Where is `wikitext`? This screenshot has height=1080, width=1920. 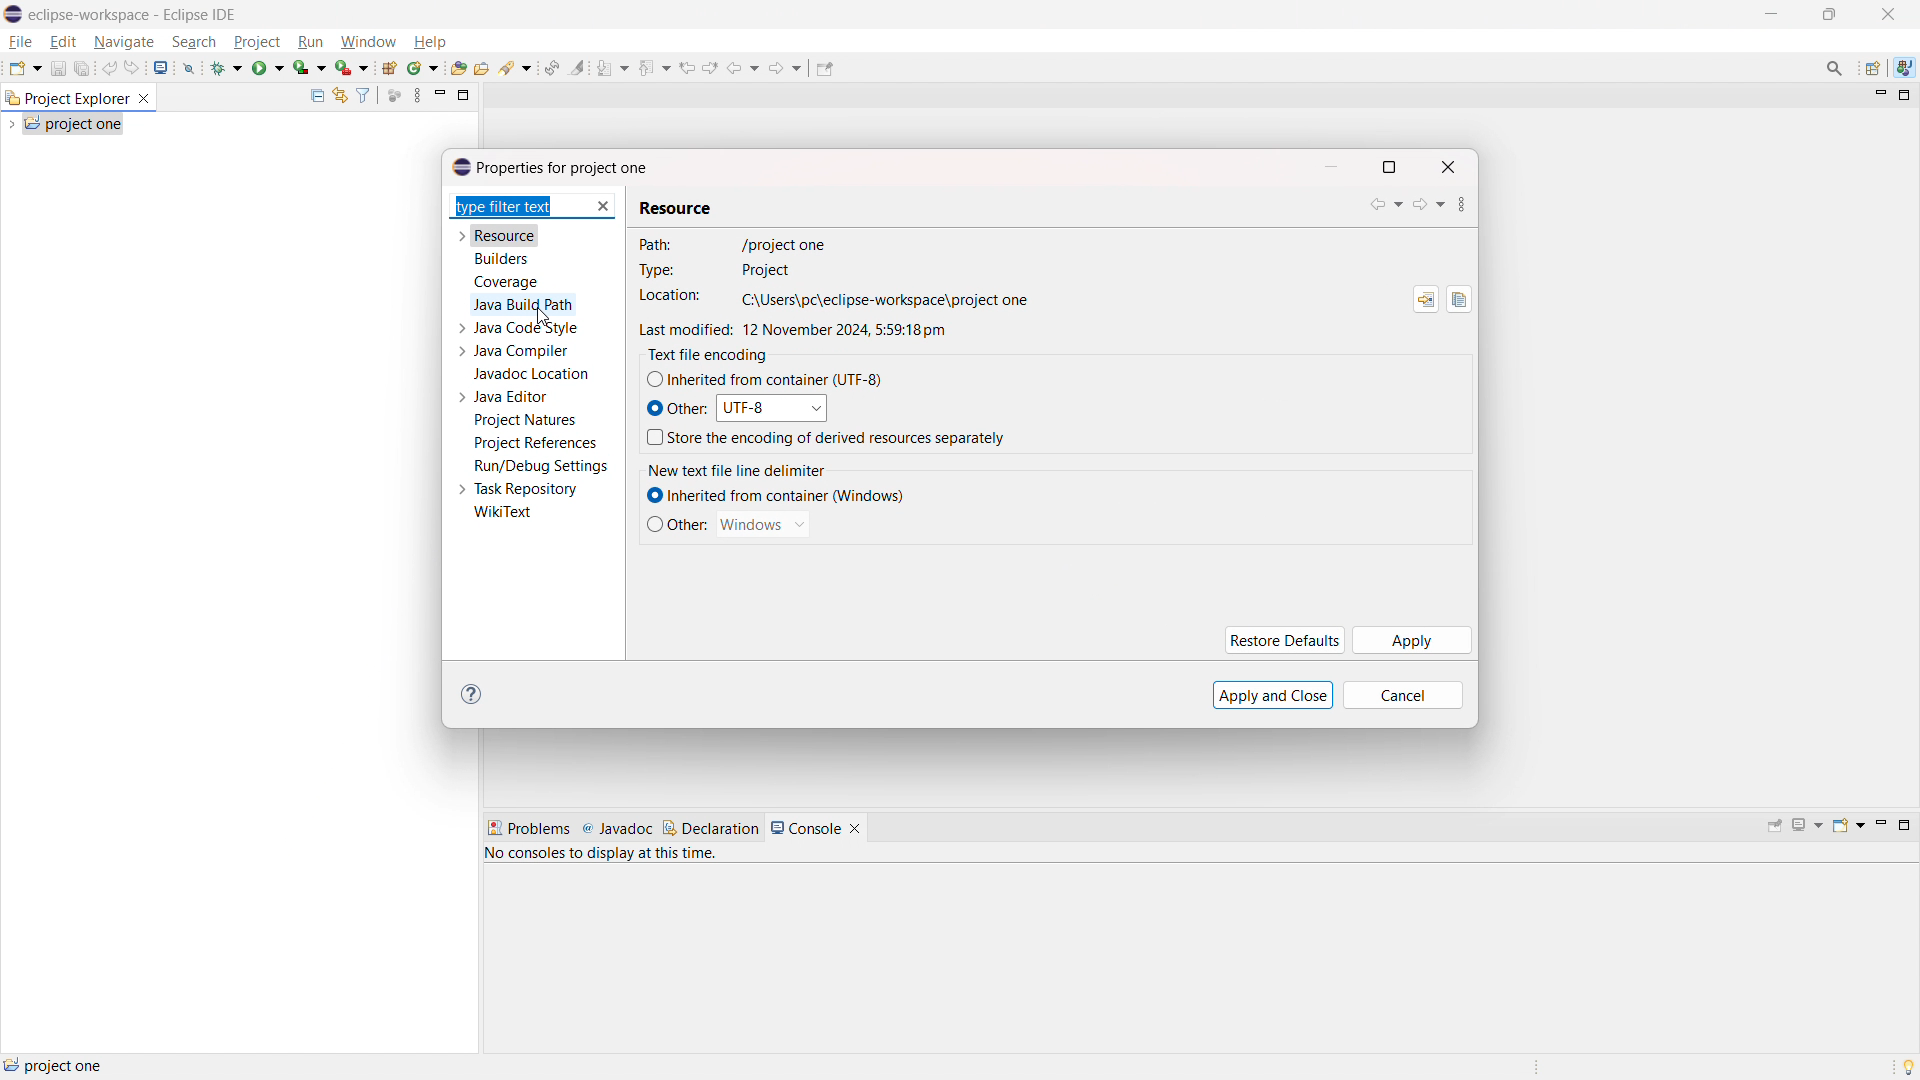 wikitext is located at coordinates (504, 513).